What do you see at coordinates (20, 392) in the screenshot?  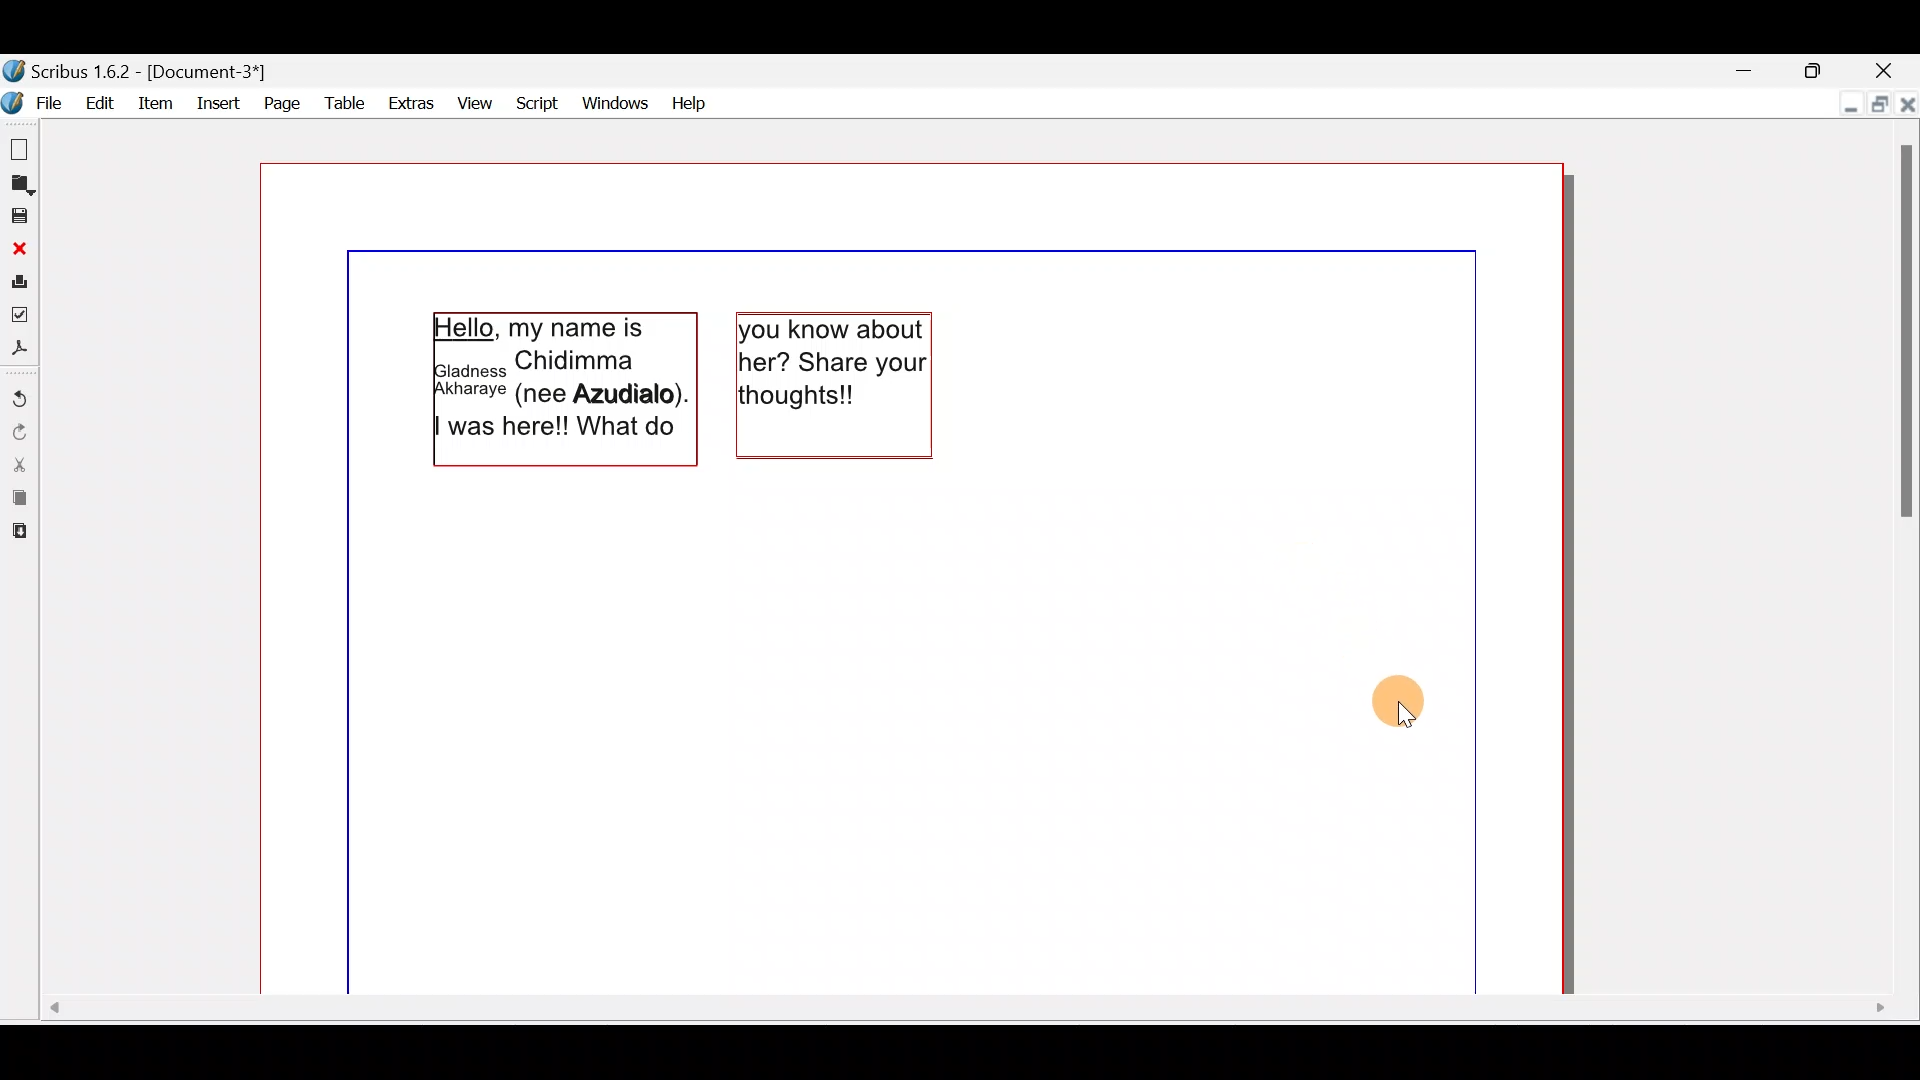 I see `Undo` at bounding box center [20, 392].